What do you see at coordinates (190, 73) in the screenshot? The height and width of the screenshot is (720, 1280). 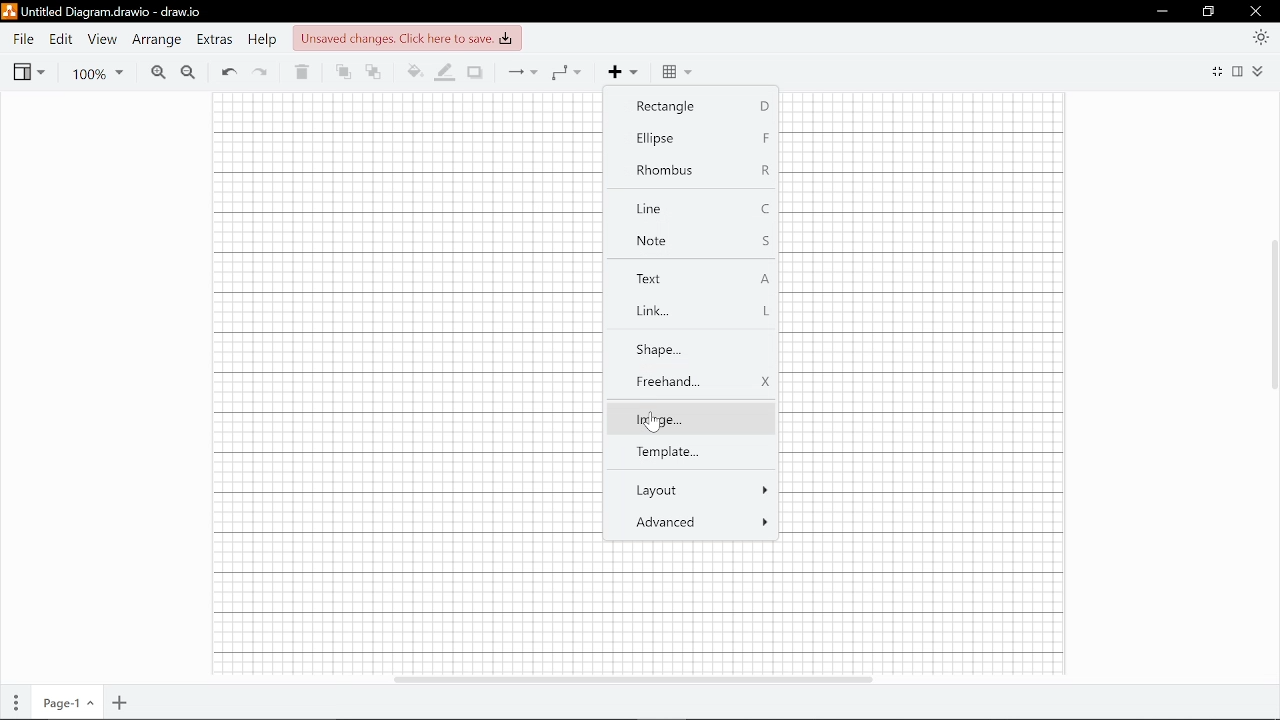 I see `Zoom out` at bounding box center [190, 73].